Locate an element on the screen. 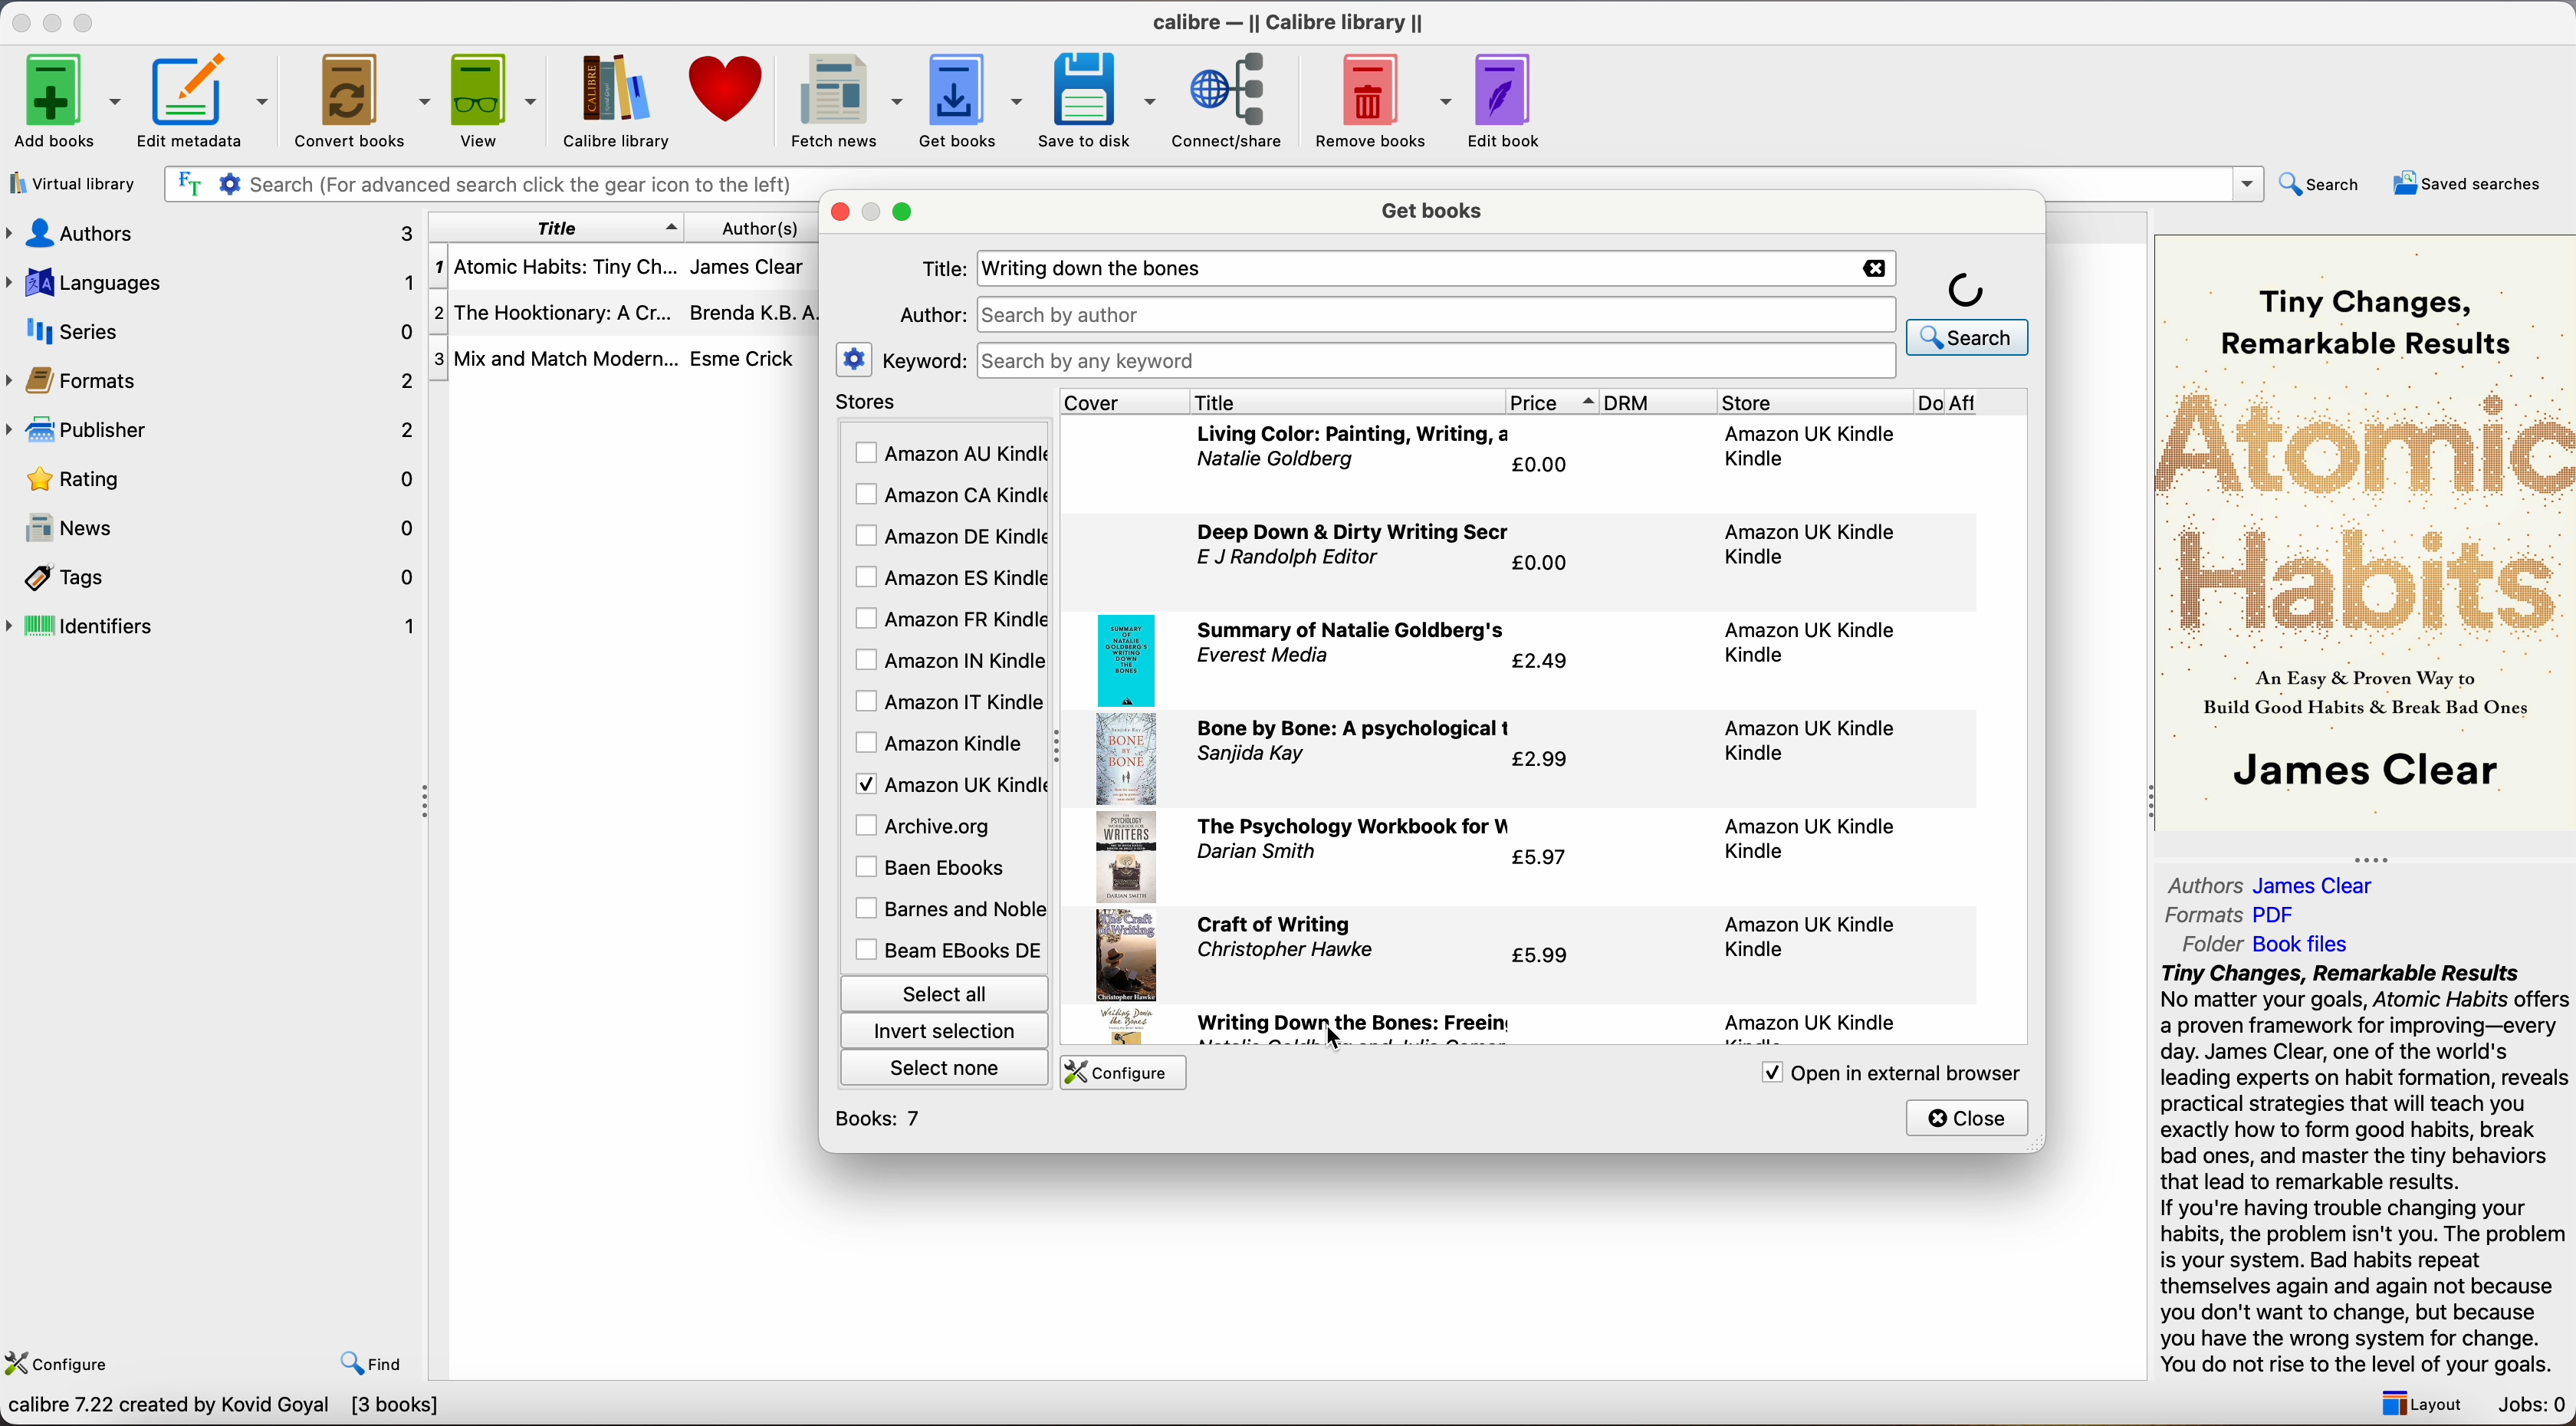 This screenshot has width=2576, height=1426. Amazon CA Kindle is located at coordinates (948, 497).